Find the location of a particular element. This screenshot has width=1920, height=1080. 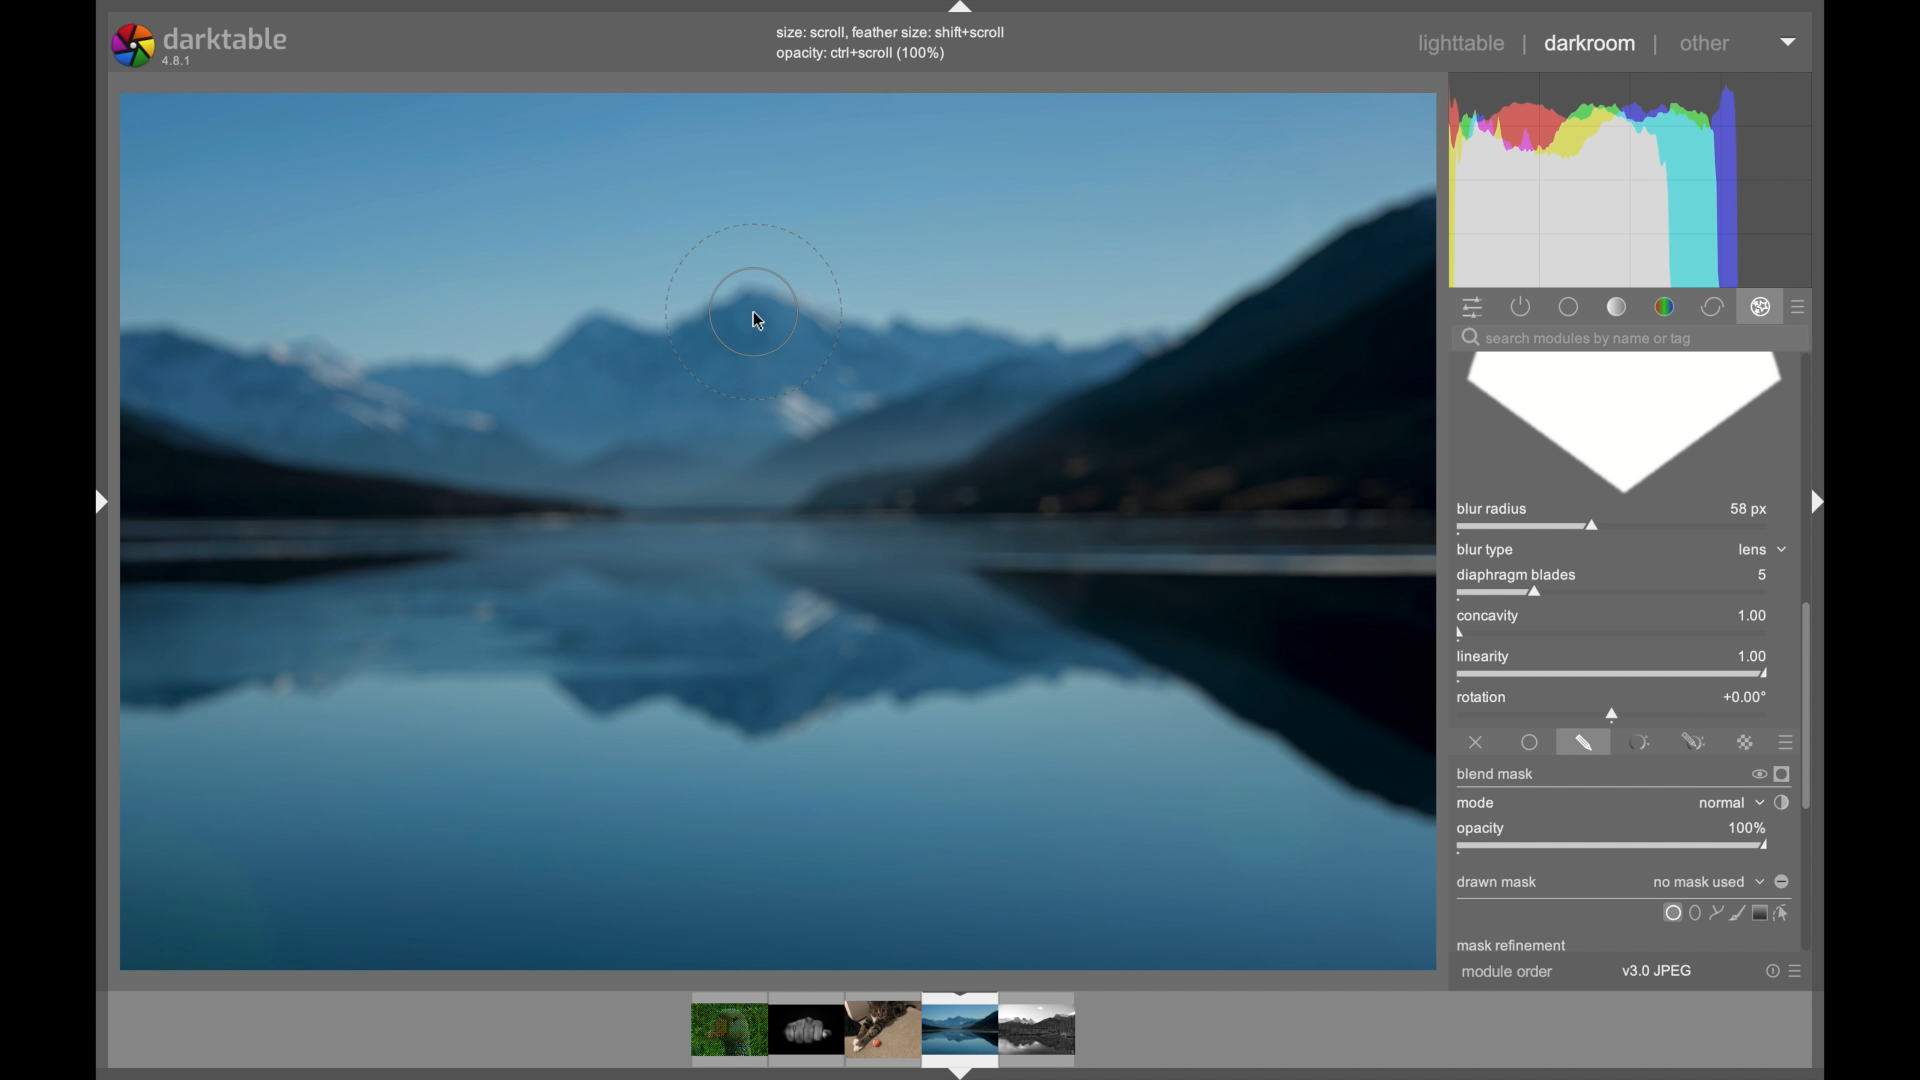

opacity is located at coordinates (1483, 828).